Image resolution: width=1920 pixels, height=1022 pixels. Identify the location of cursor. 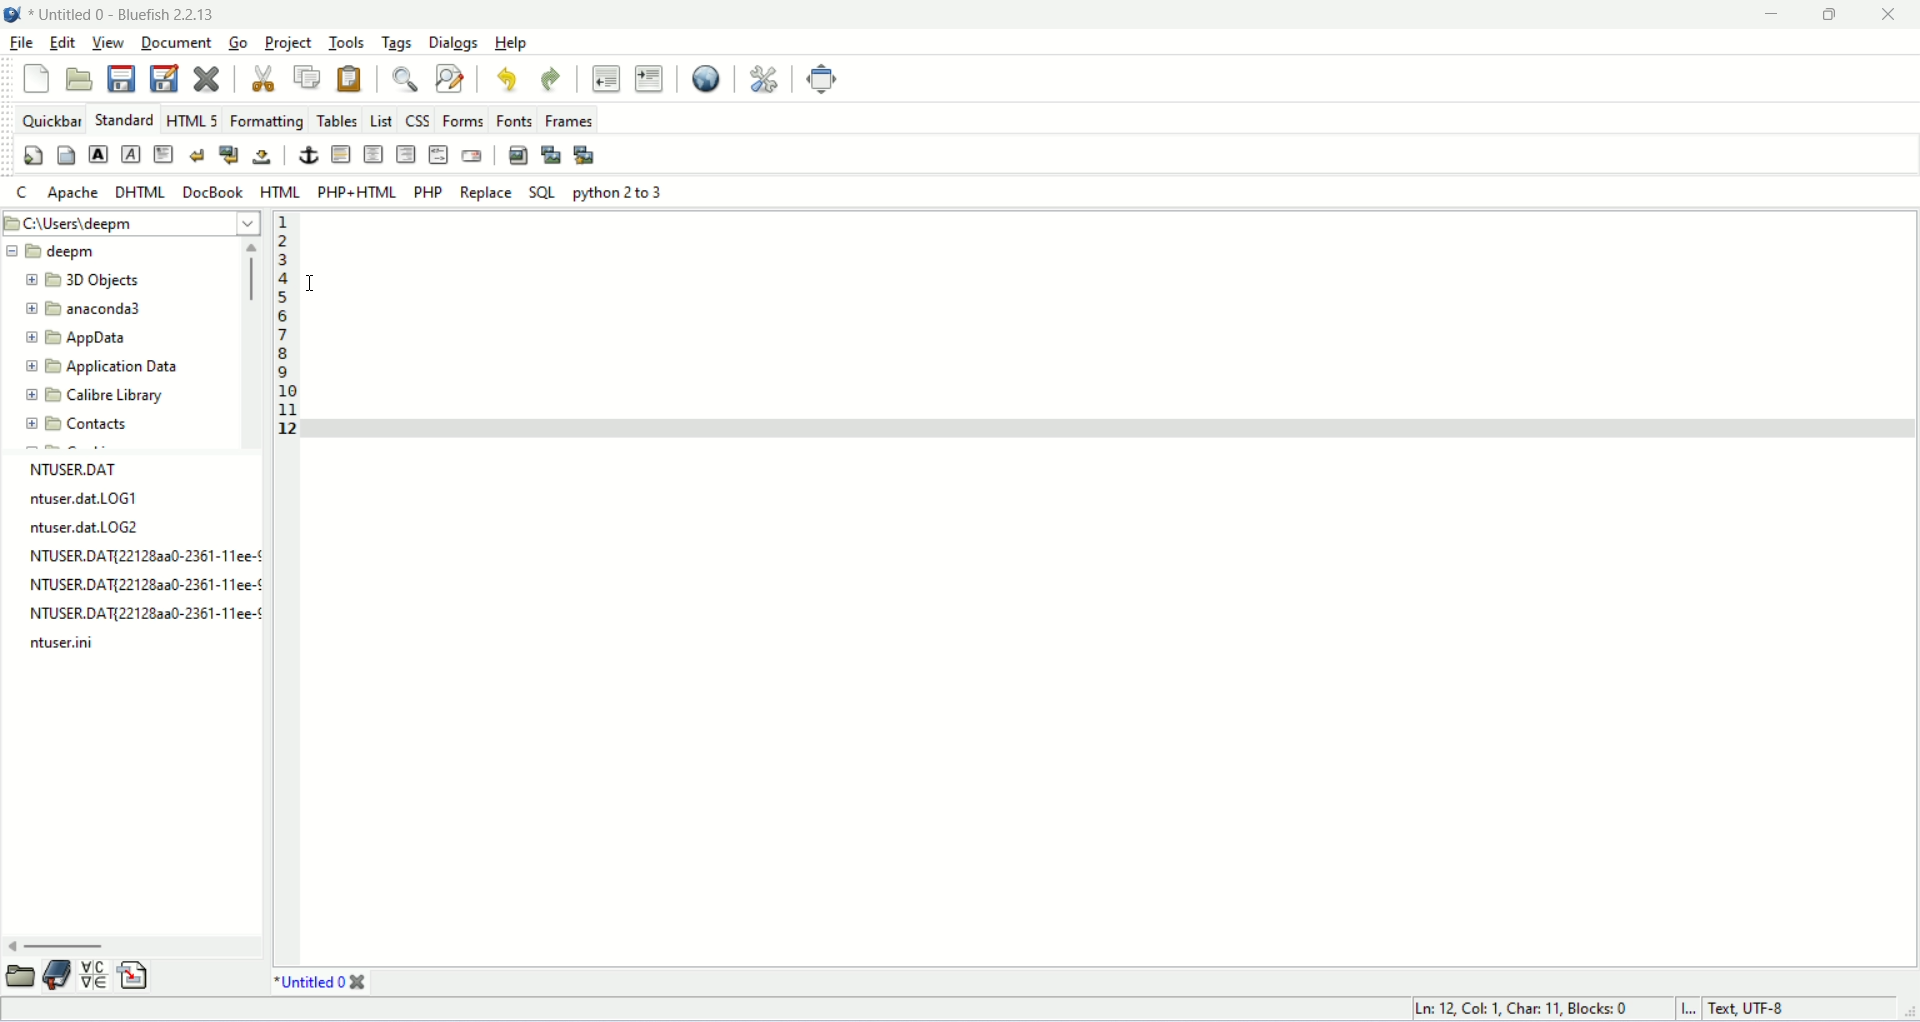
(316, 289).